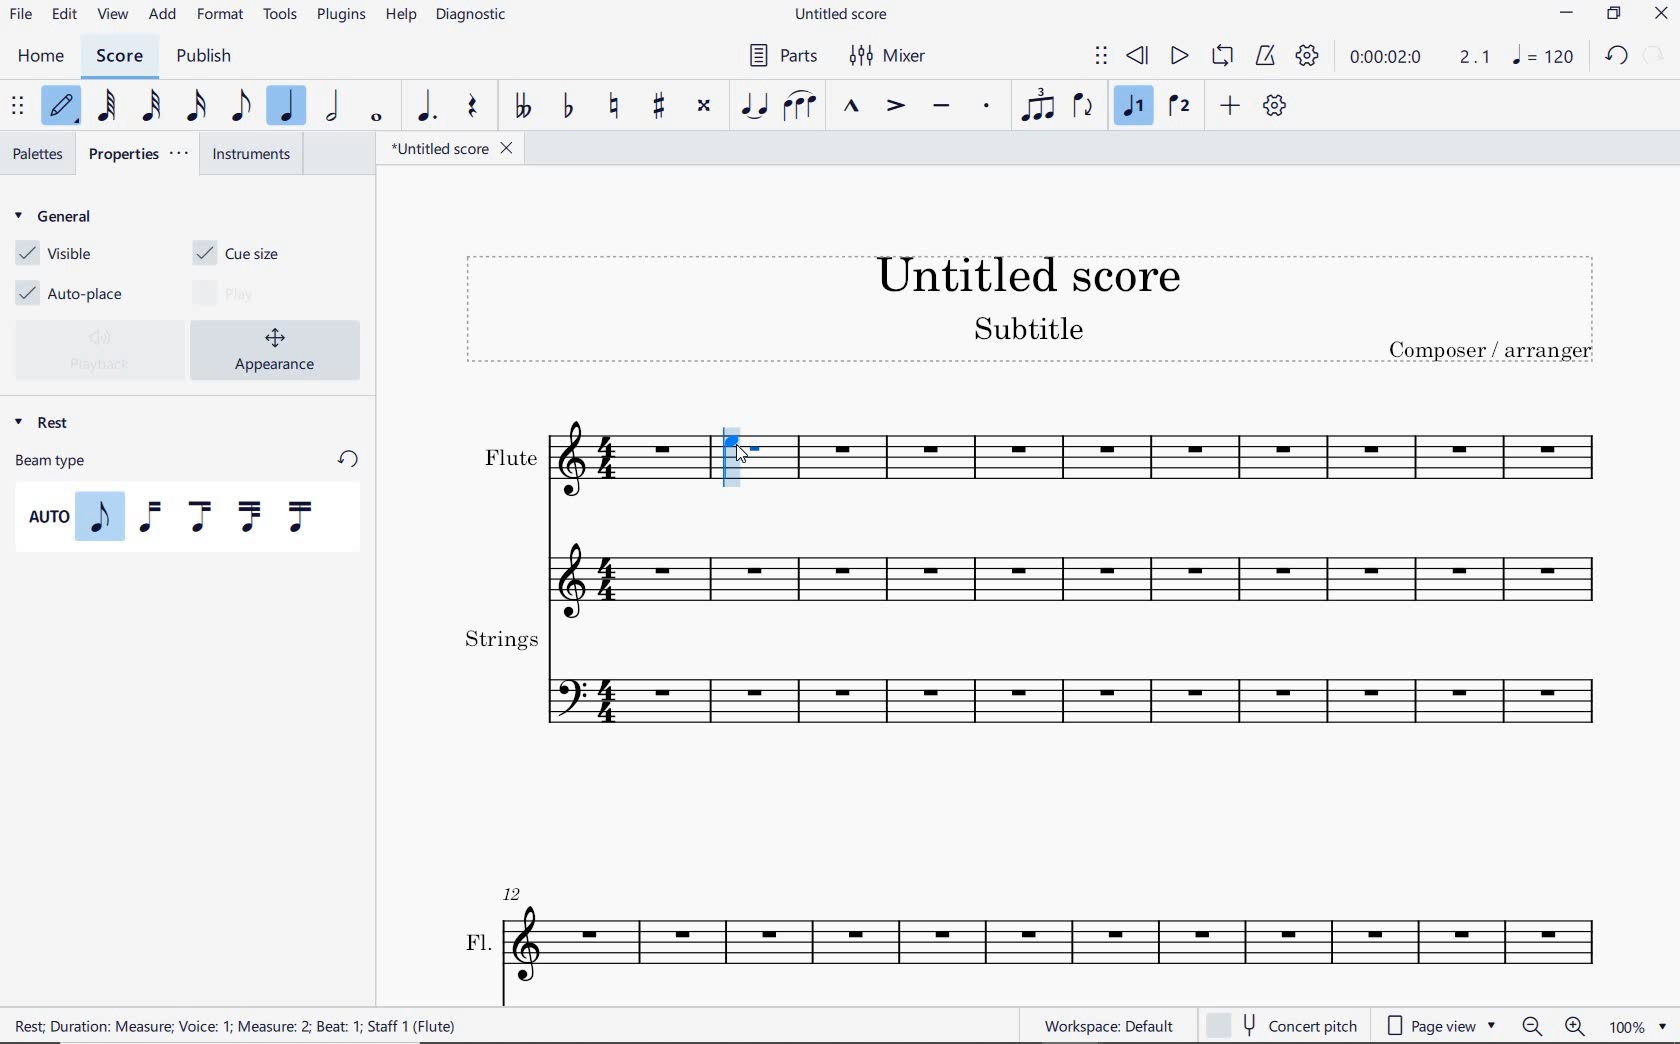 Image resolution: width=1680 pixels, height=1044 pixels. Describe the element at coordinates (1421, 60) in the screenshot. I see `PLAY TIME` at that location.